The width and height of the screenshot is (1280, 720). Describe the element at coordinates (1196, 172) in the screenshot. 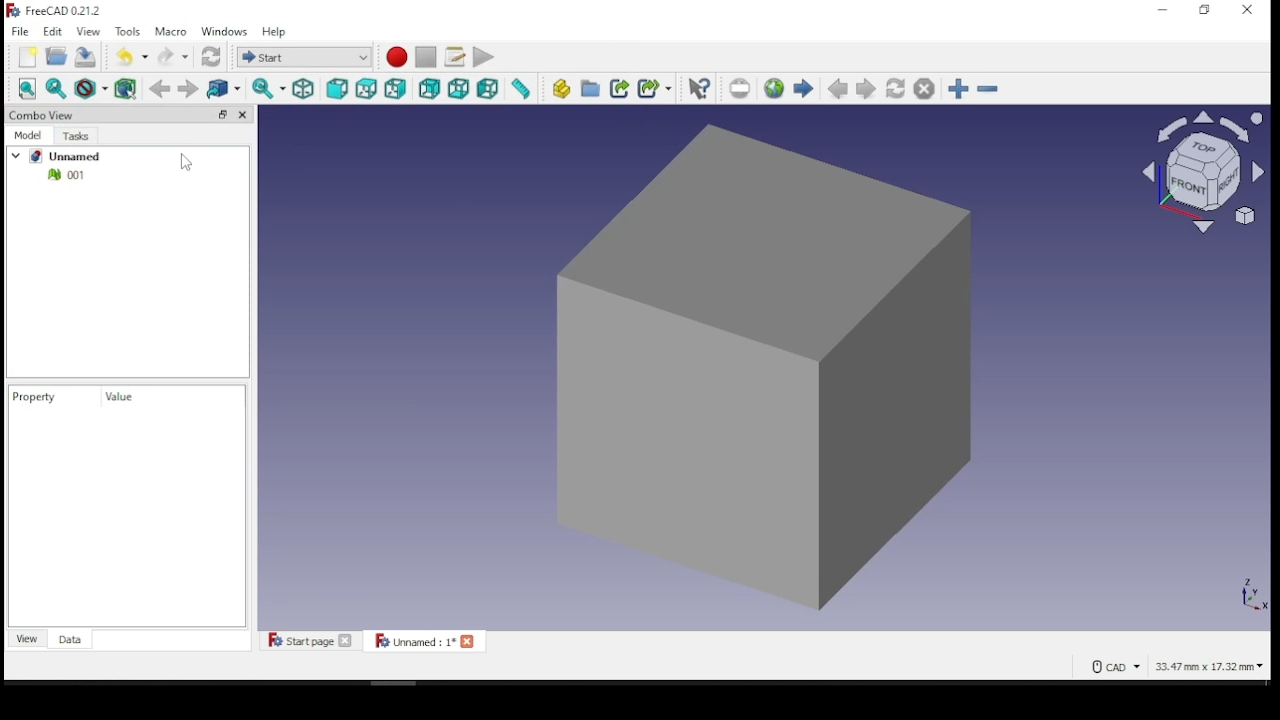

I see `Plane view` at that location.